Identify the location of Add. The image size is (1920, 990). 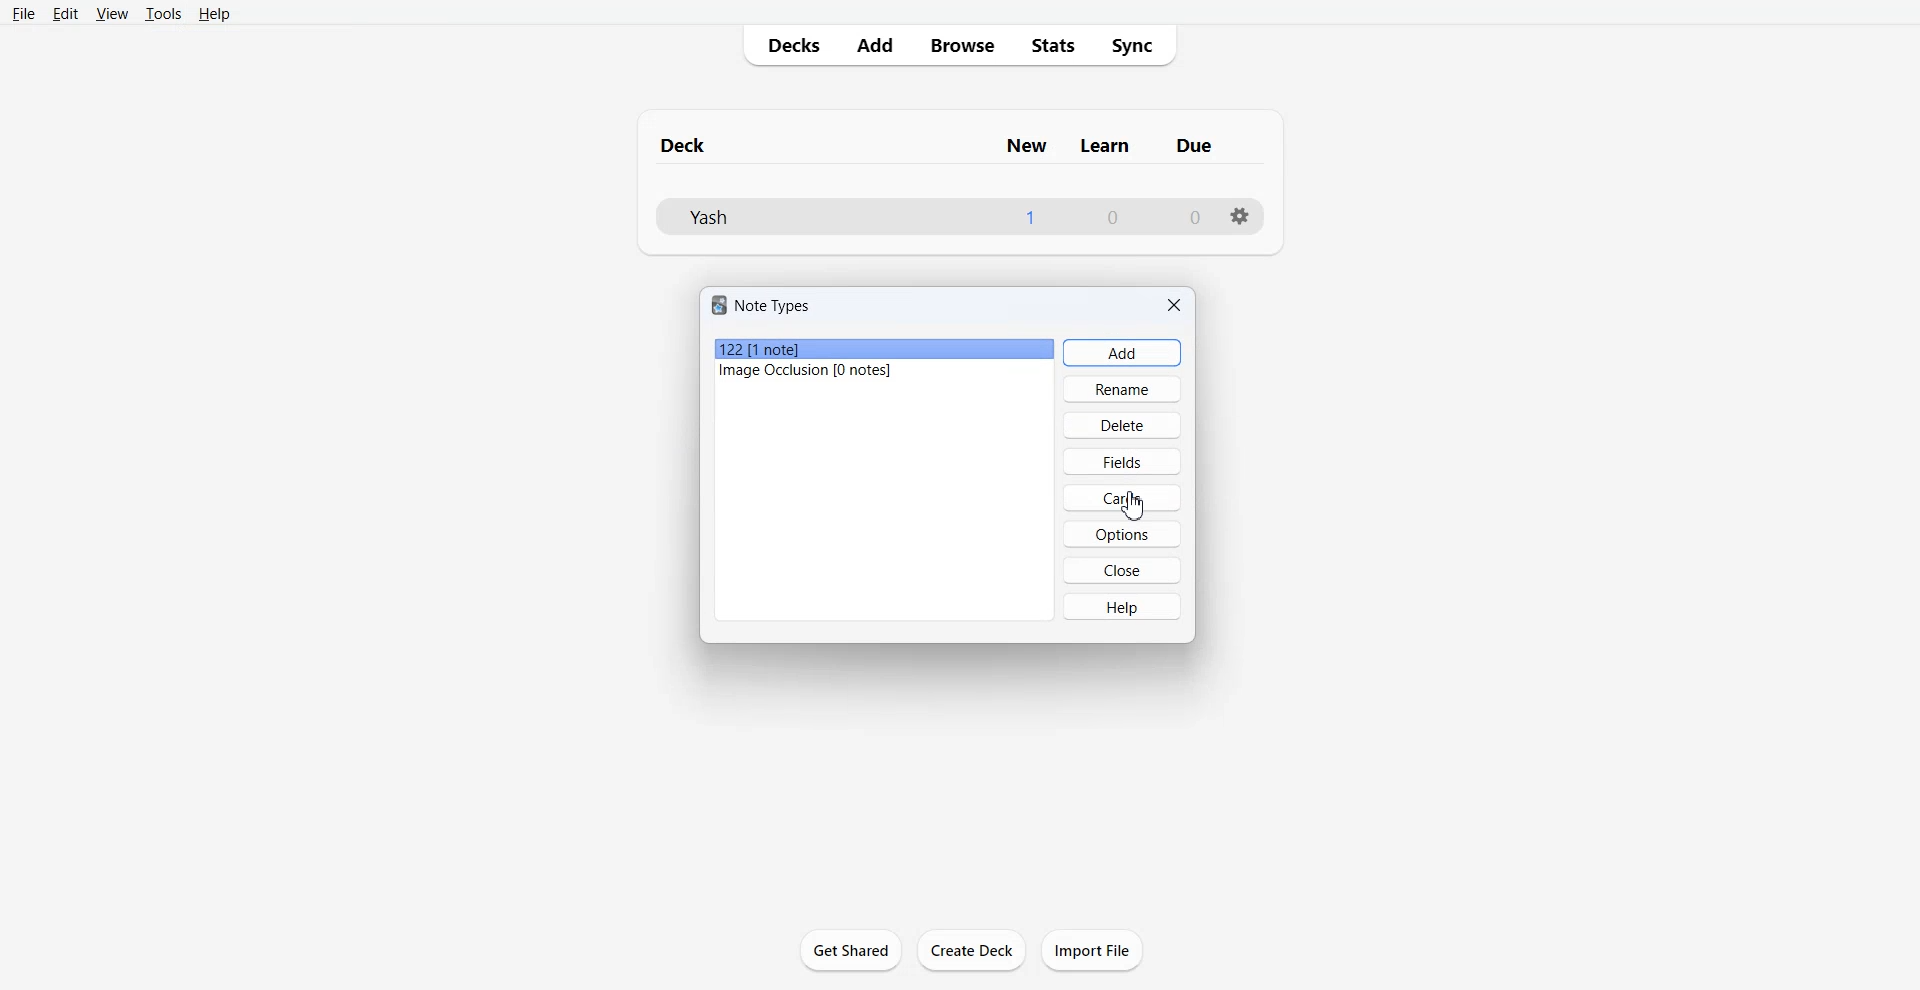
(874, 47).